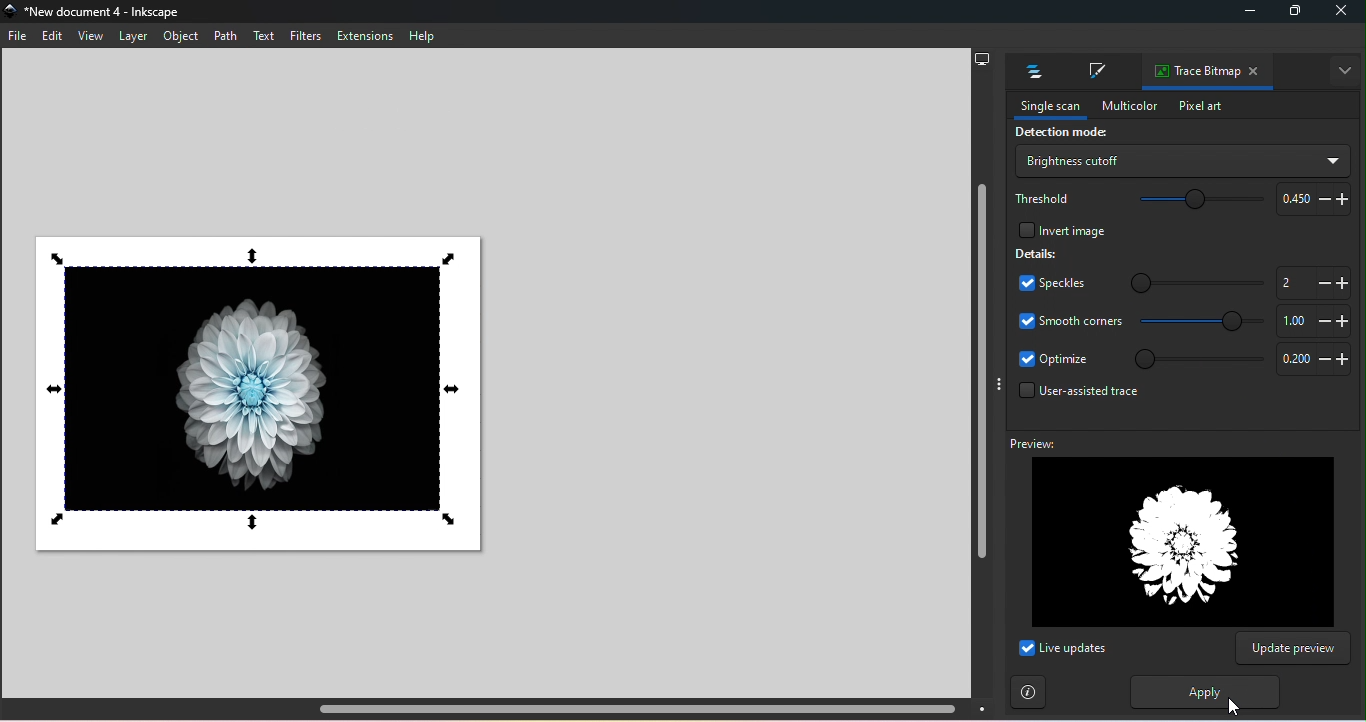 The height and width of the screenshot is (722, 1366). What do you see at coordinates (304, 35) in the screenshot?
I see `Filters` at bounding box center [304, 35].